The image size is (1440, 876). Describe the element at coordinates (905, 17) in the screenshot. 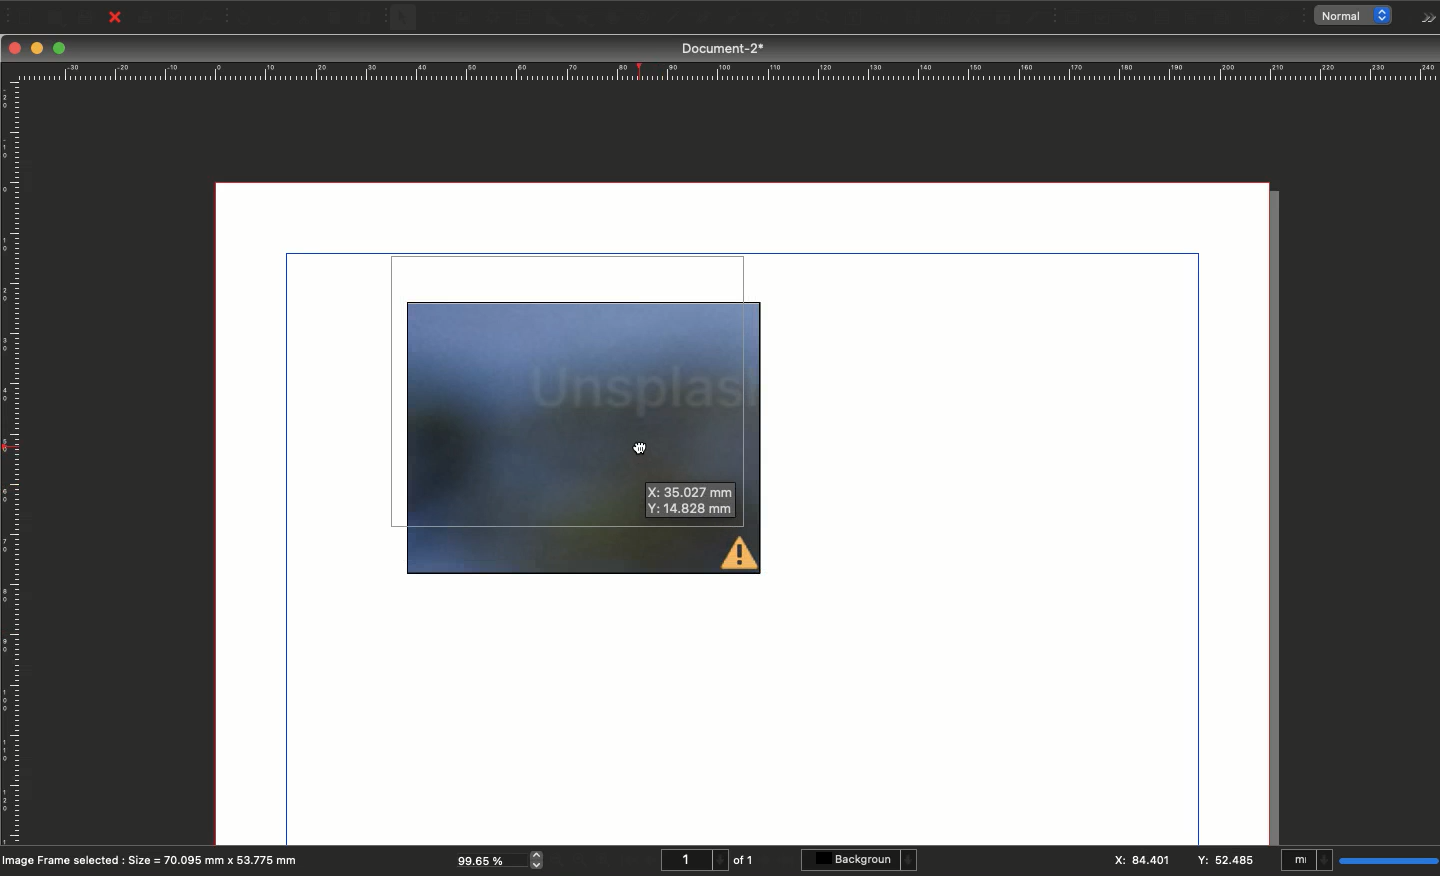

I see `Link text frames` at that location.